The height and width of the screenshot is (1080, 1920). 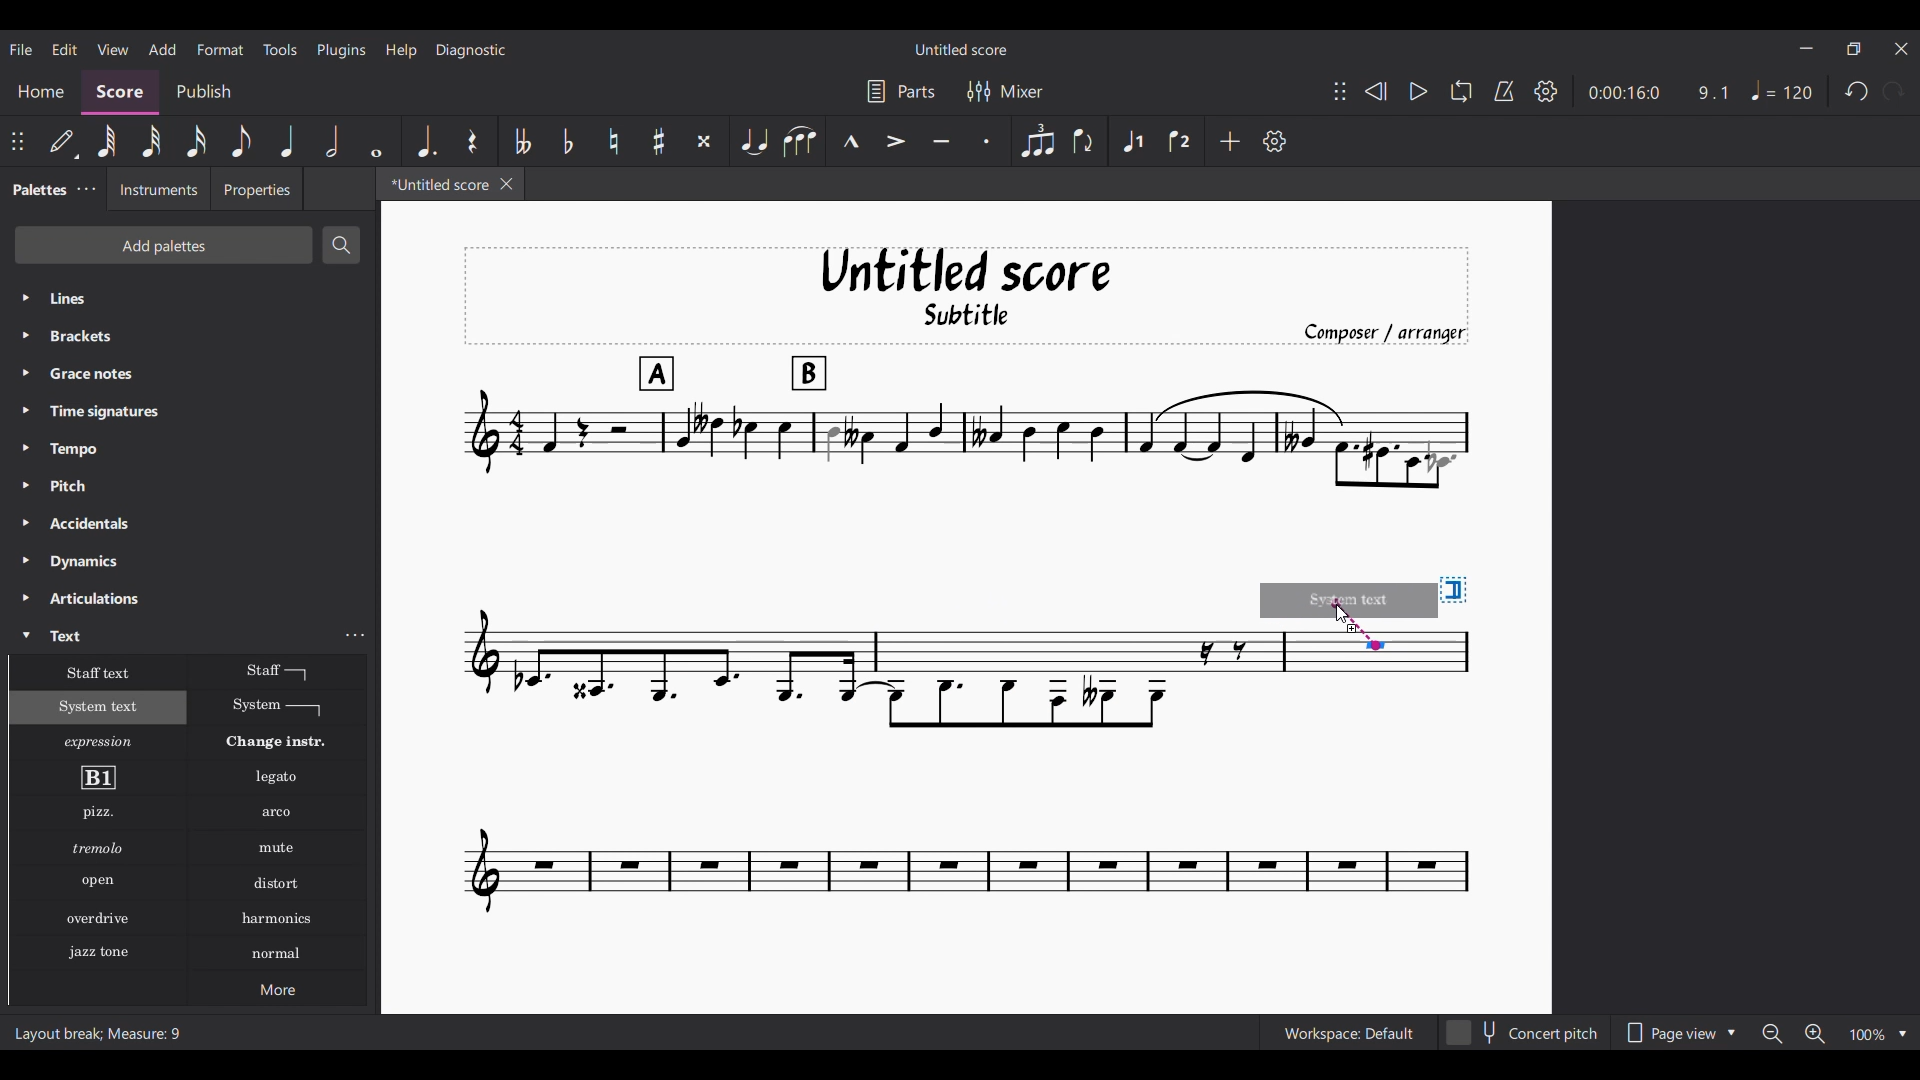 I want to click on Indicates point of contact, so click(x=1374, y=638).